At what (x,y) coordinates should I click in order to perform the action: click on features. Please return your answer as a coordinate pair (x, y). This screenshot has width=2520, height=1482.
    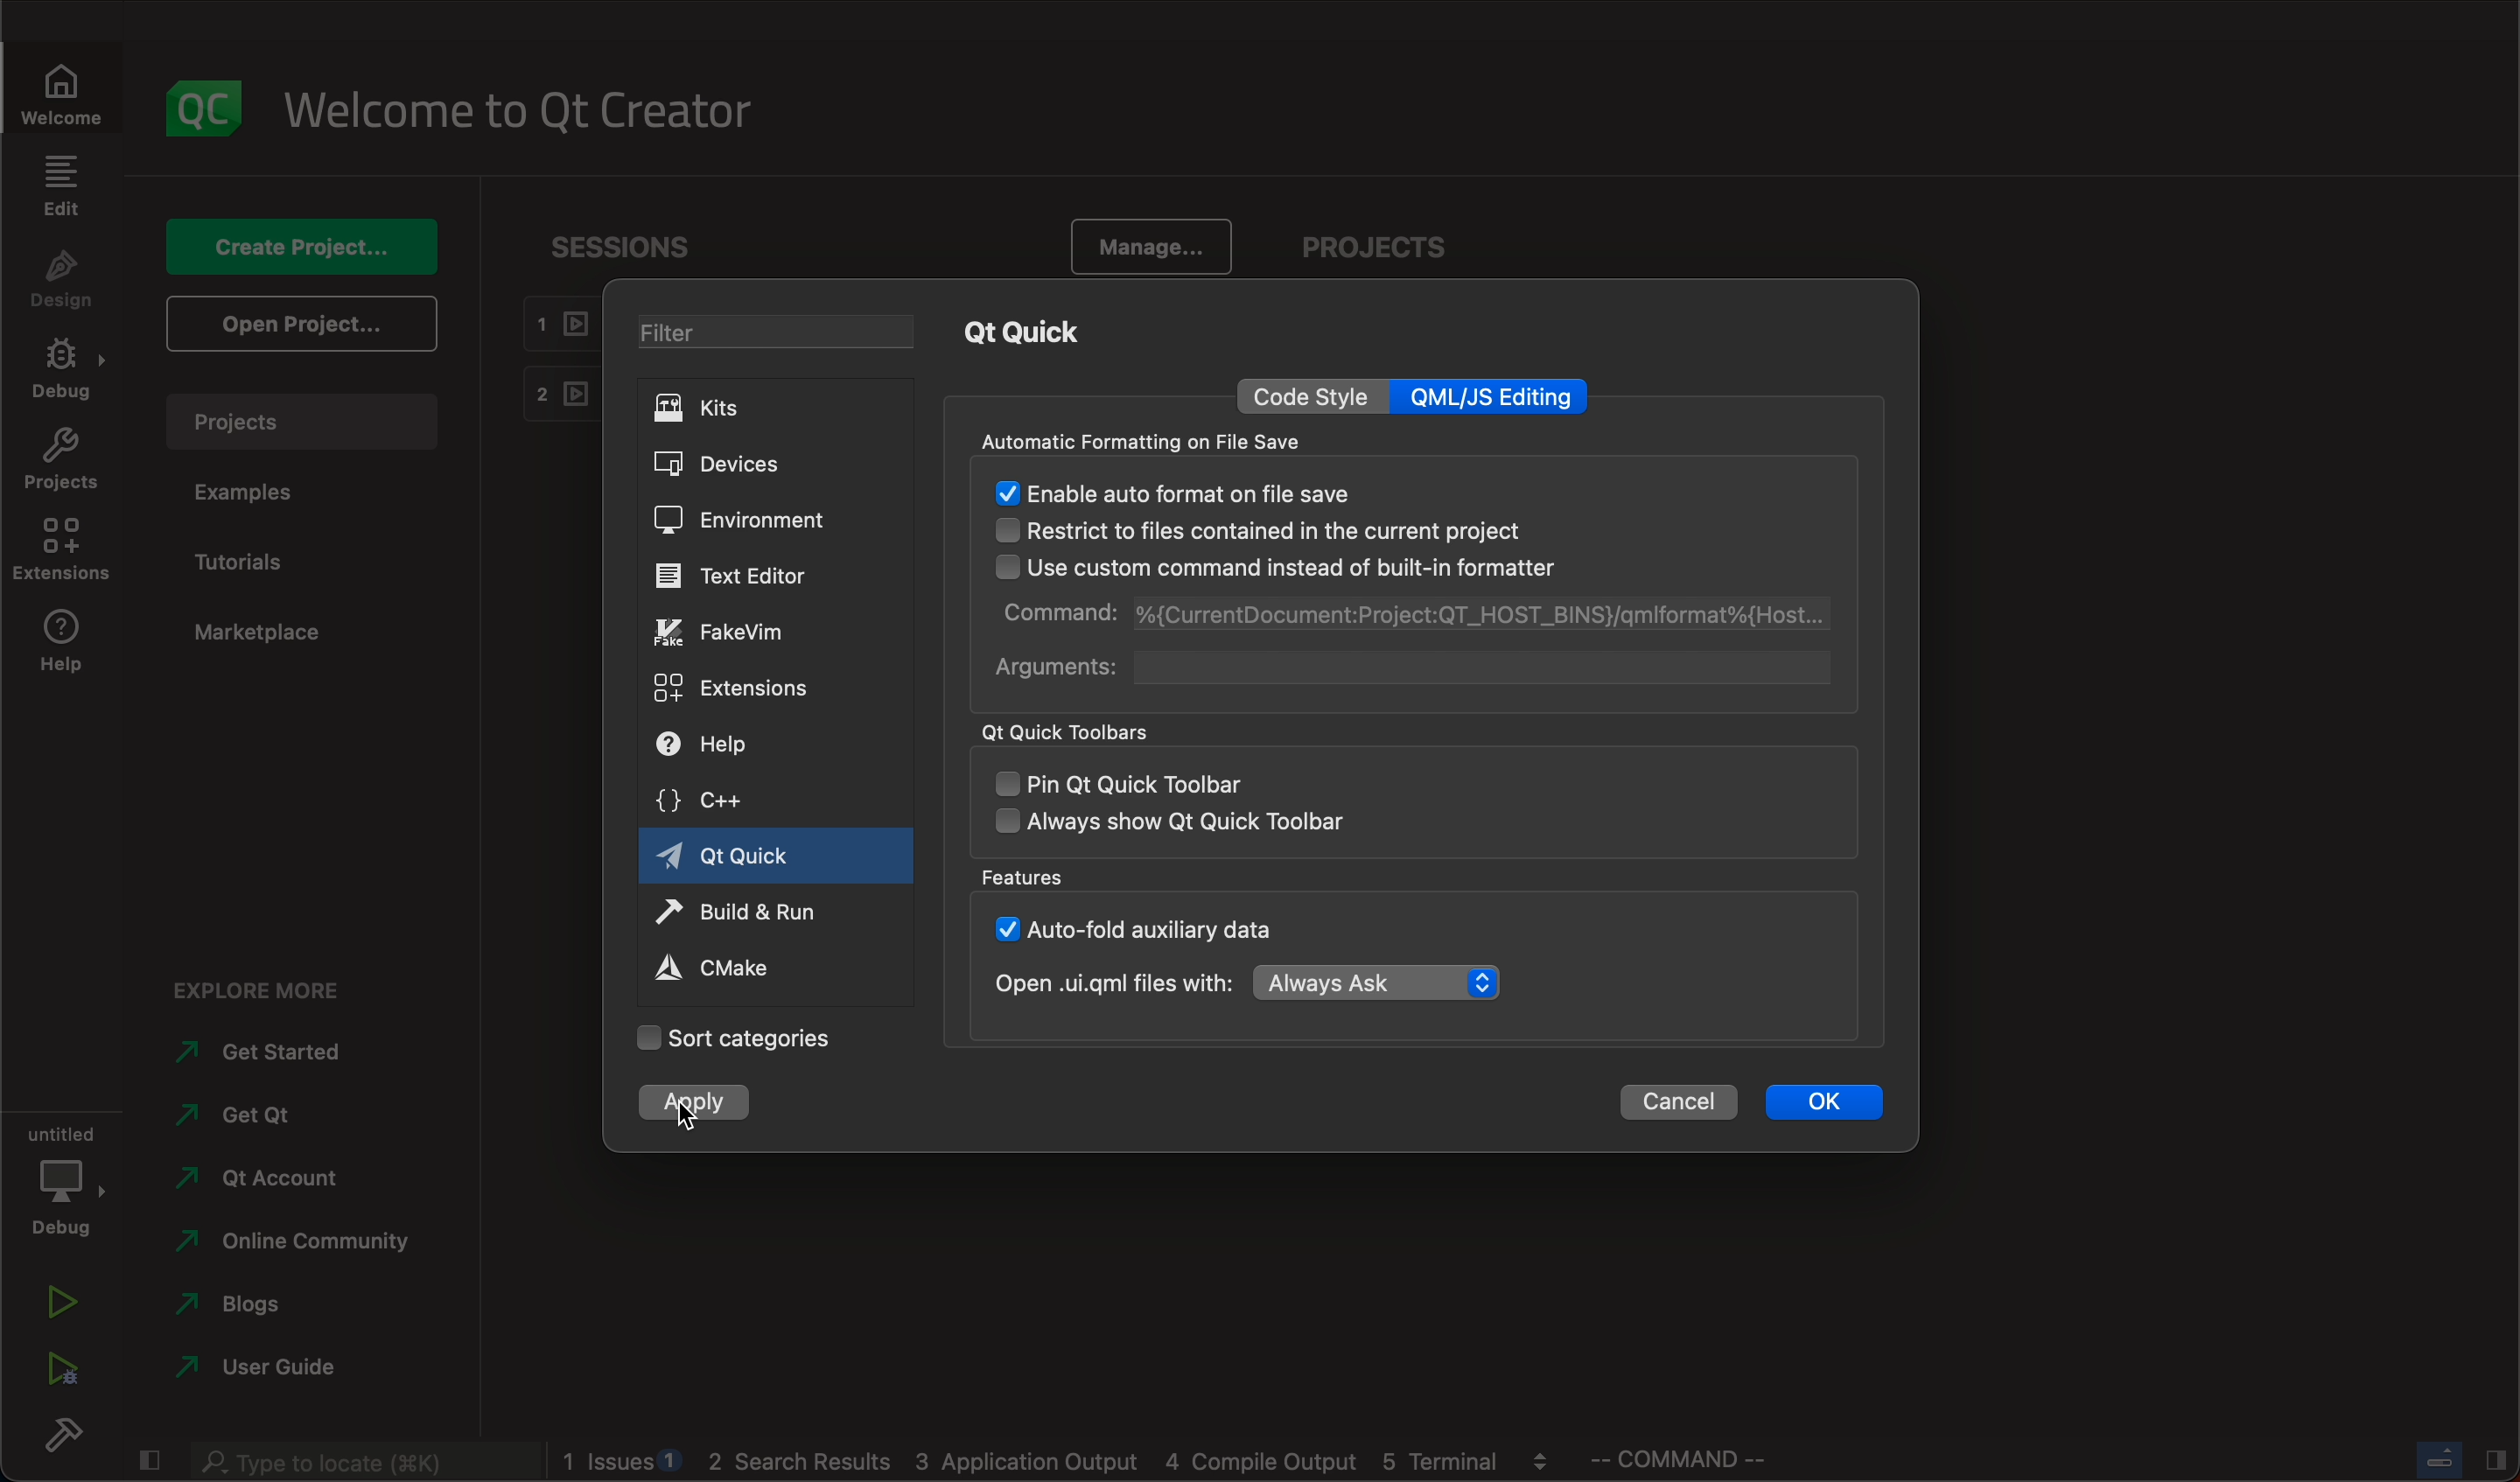
    Looking at the image, I should click on (1029, 878).